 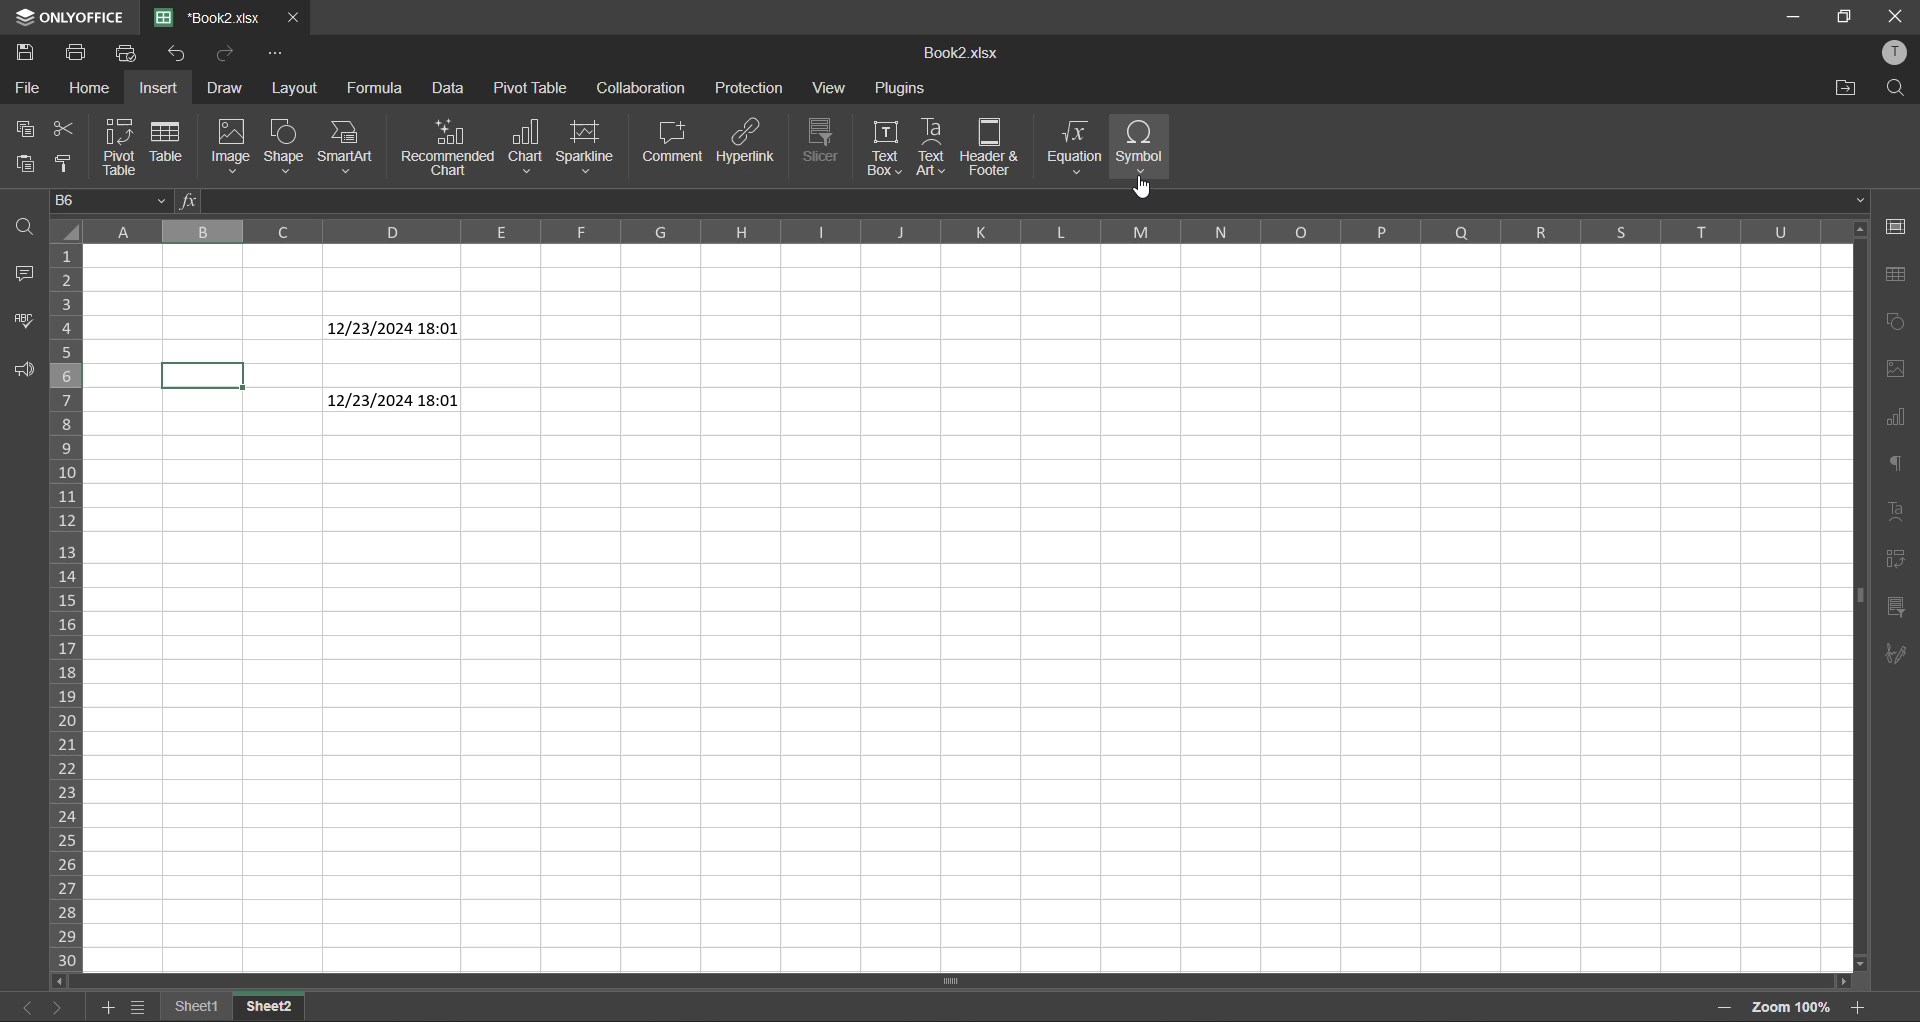 I want to click on zoom factor, so click(x=1793, y=1006).